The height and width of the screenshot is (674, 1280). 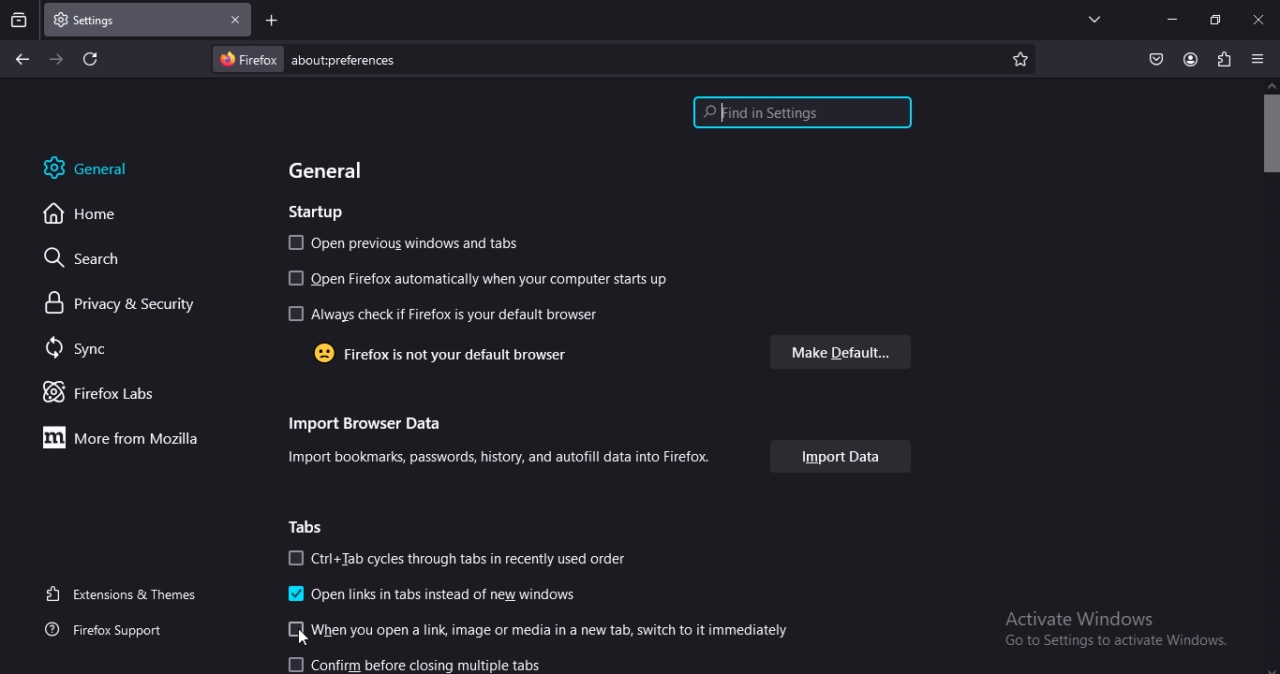 What do you see at coordinates (1258, 18) in the screenshot?
I see `close` at bounding box center [1258, 18].